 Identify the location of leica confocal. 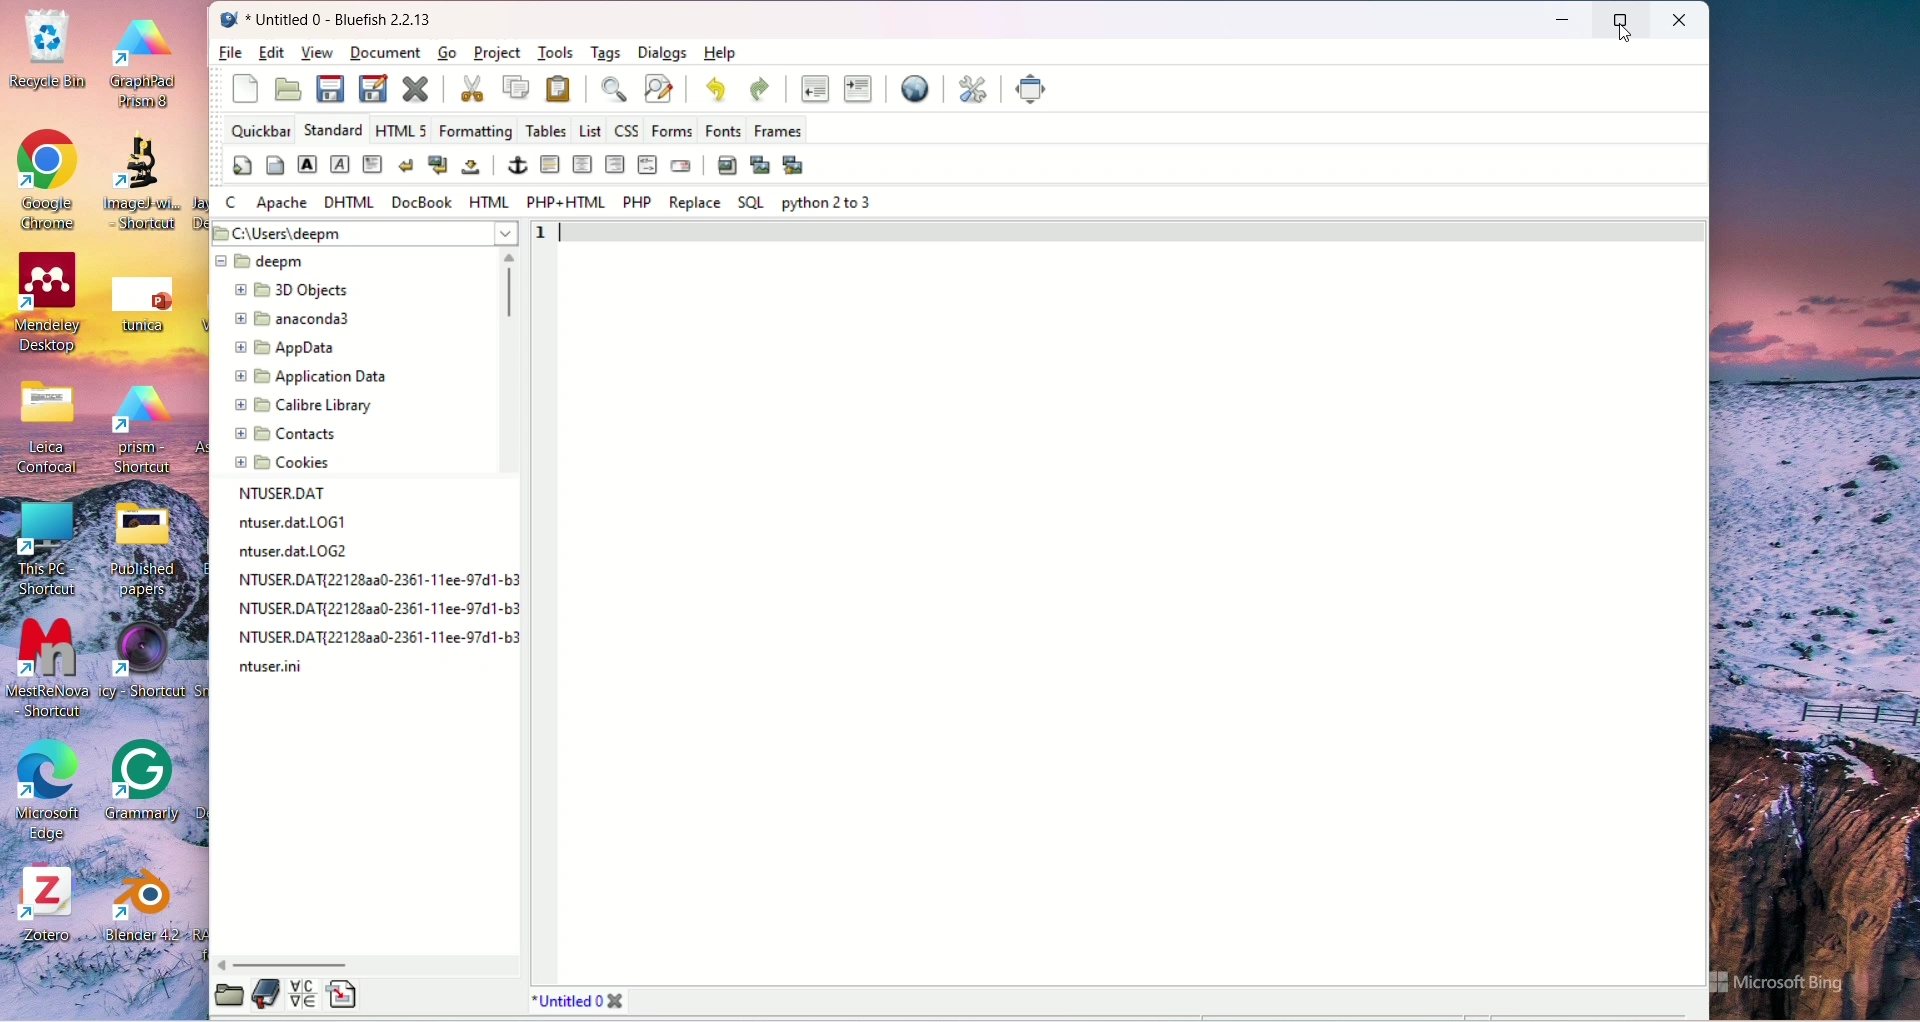
(52, 431).